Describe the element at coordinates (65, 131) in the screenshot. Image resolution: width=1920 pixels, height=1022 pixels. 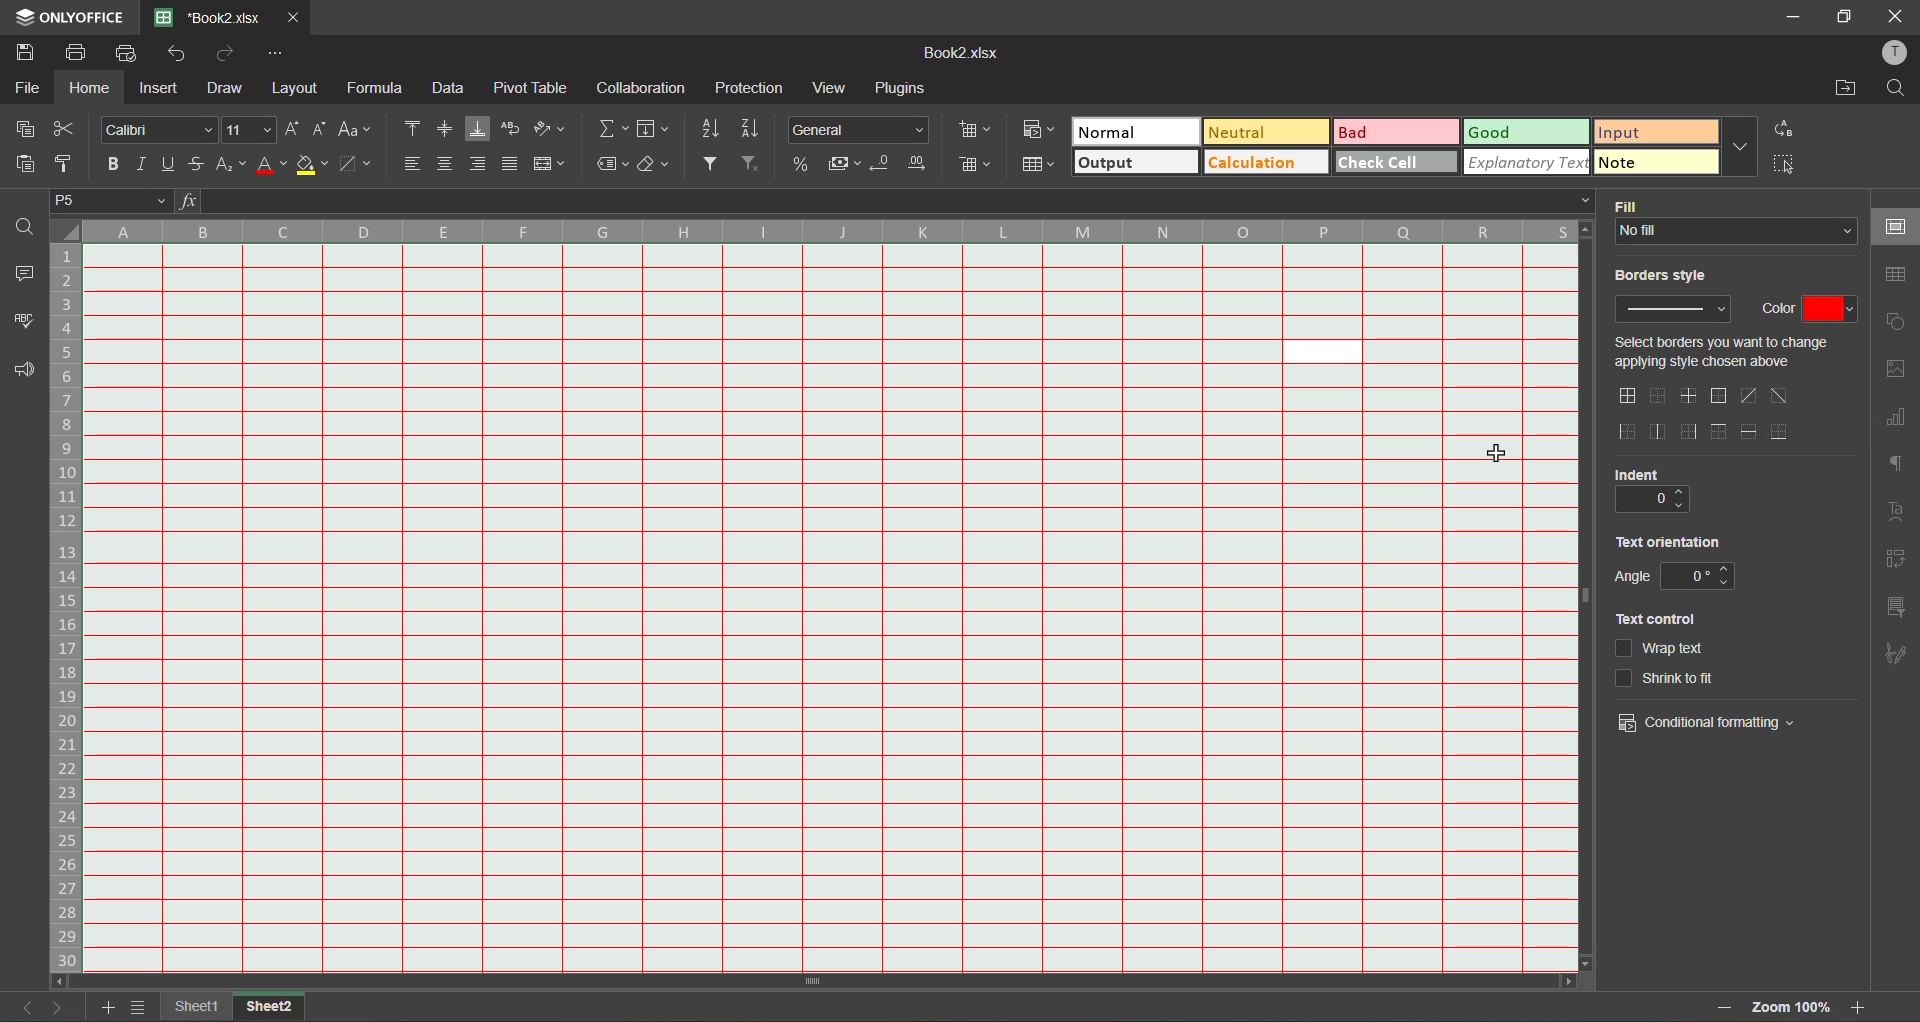
I see `cut` at that location.